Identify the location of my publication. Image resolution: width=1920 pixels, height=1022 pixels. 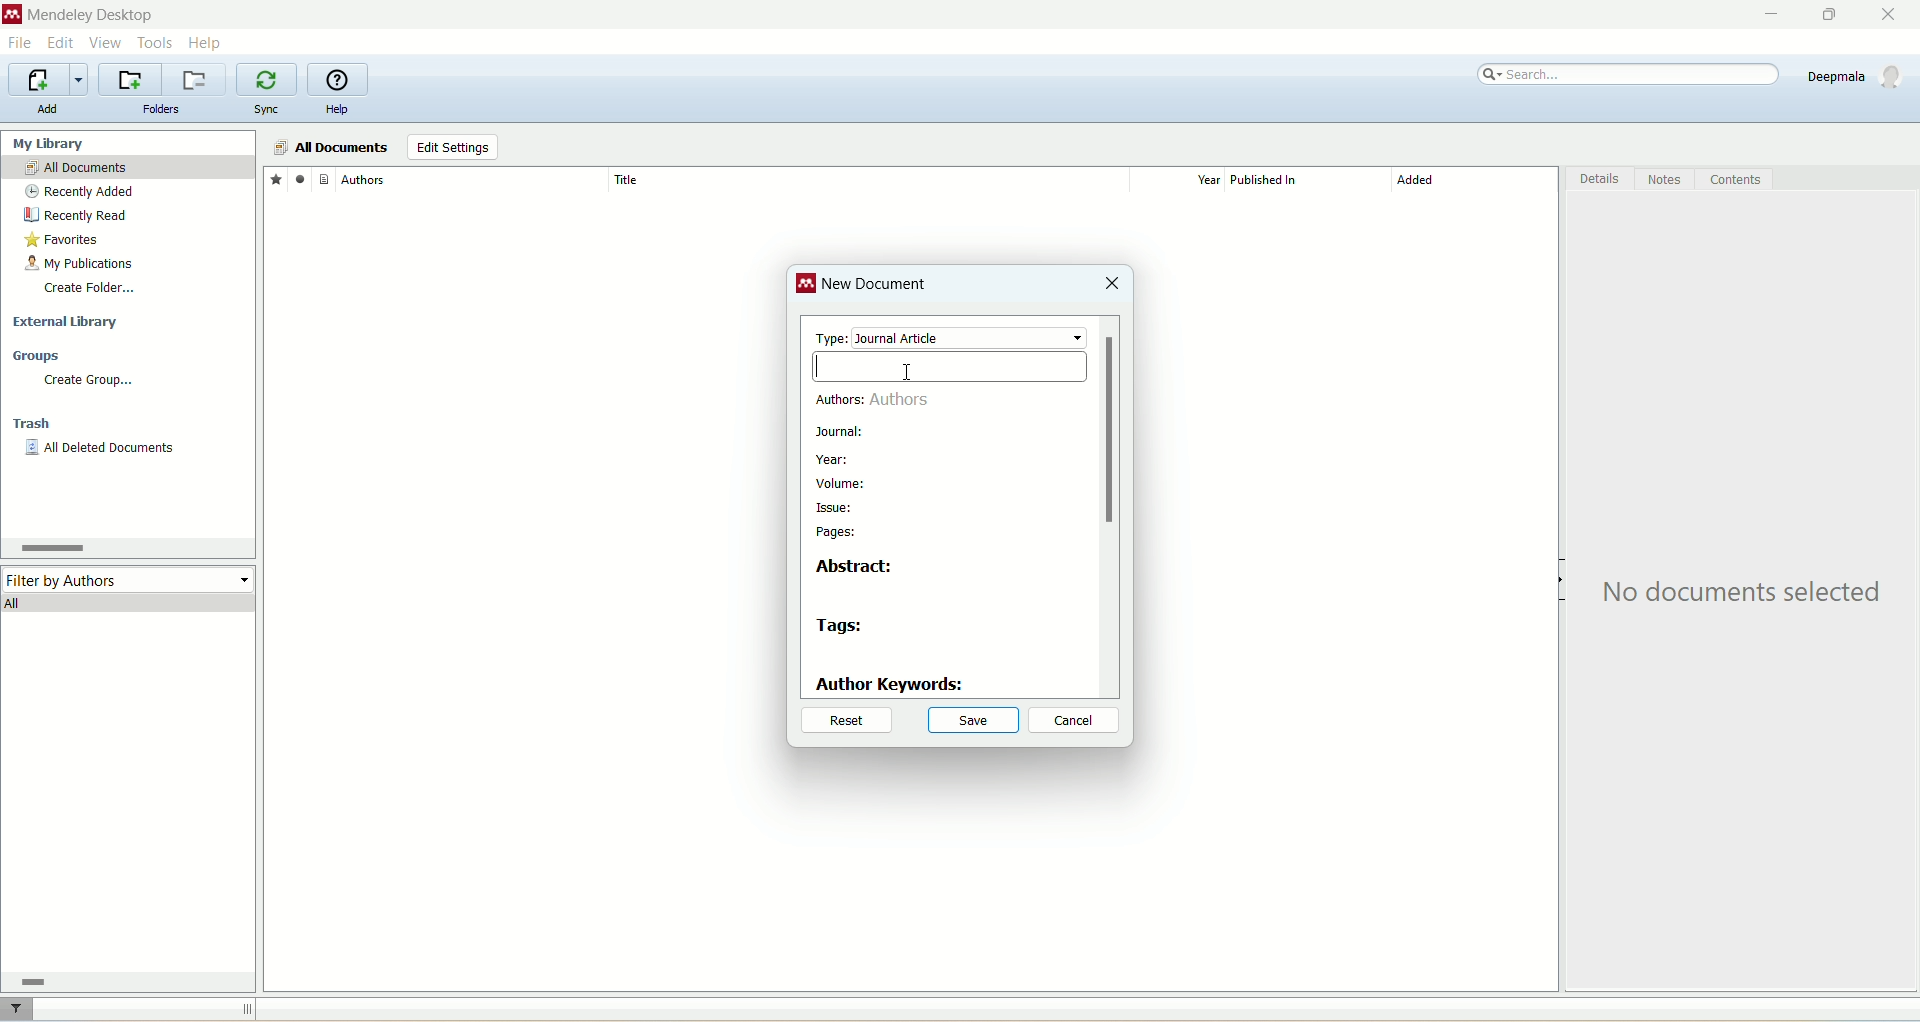
(83, 265).